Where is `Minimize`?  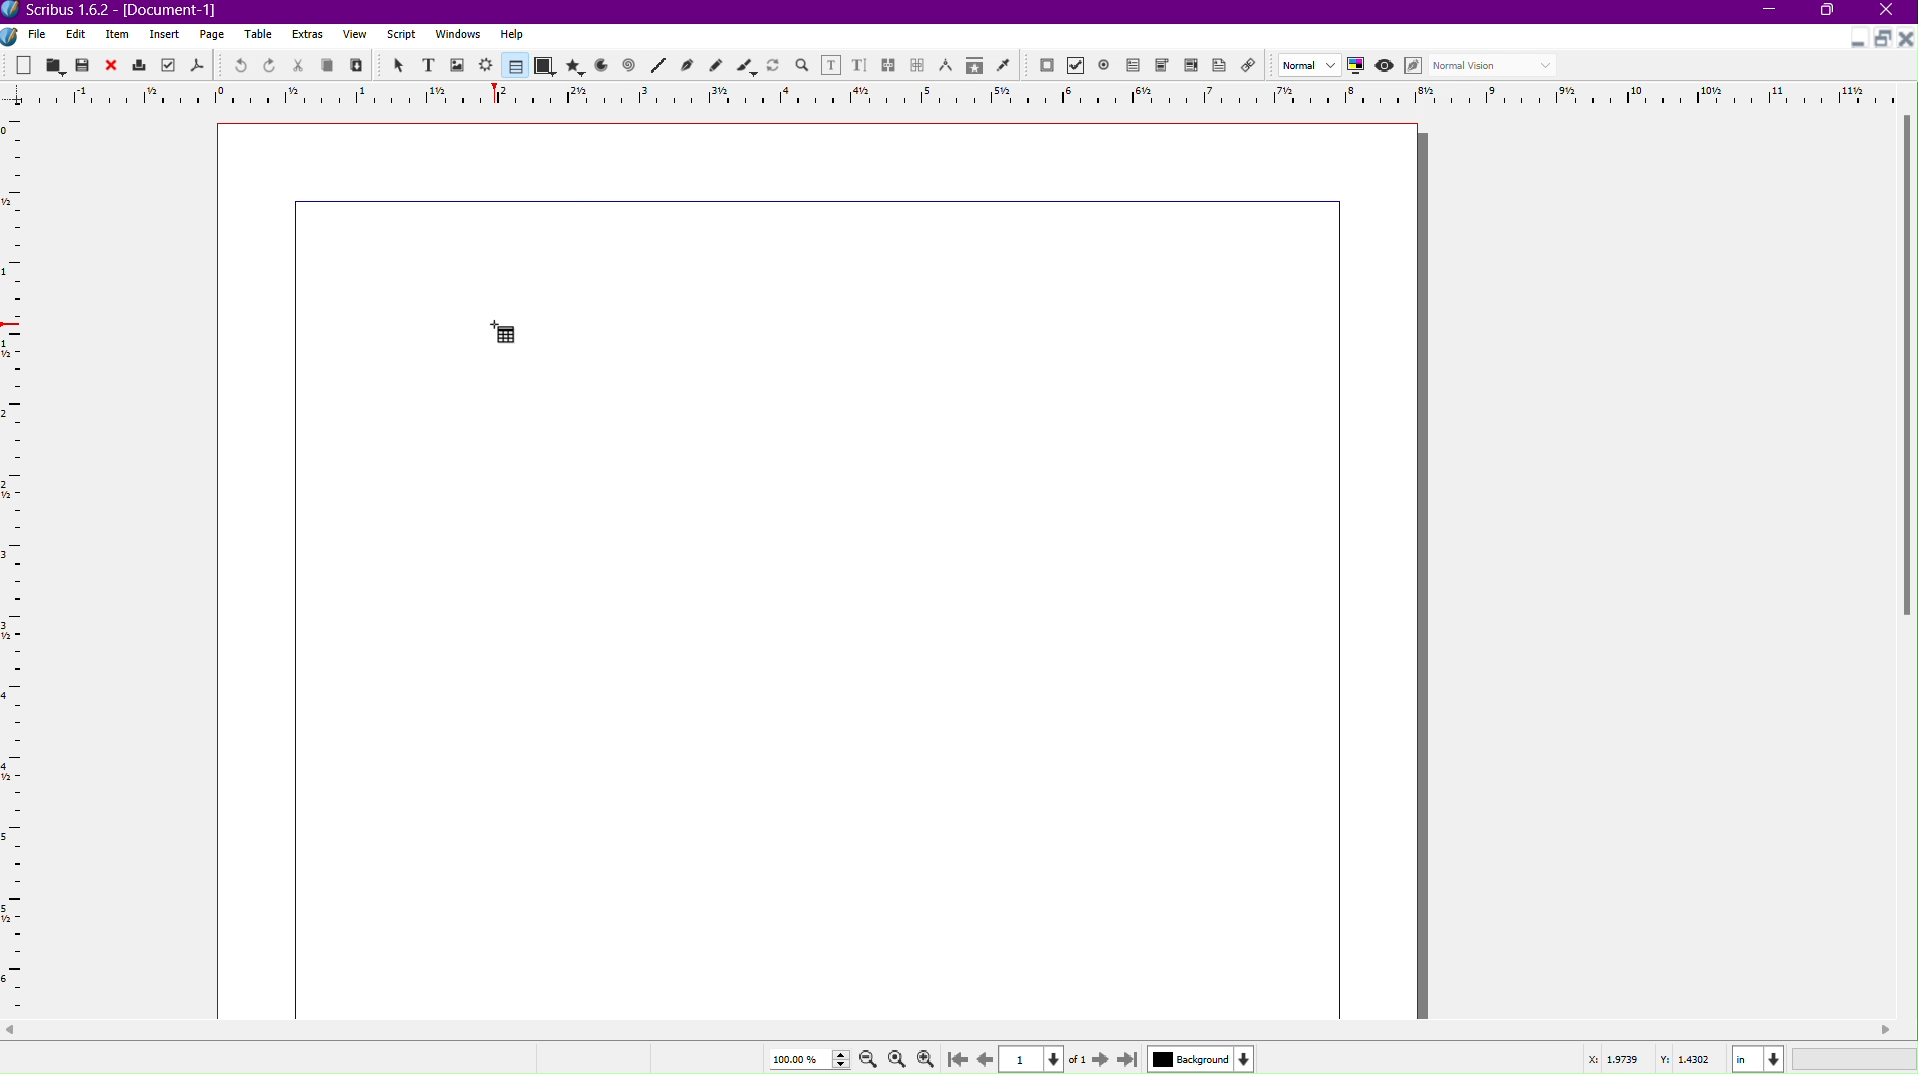 Minimize is located at coordinates (1771, 12).